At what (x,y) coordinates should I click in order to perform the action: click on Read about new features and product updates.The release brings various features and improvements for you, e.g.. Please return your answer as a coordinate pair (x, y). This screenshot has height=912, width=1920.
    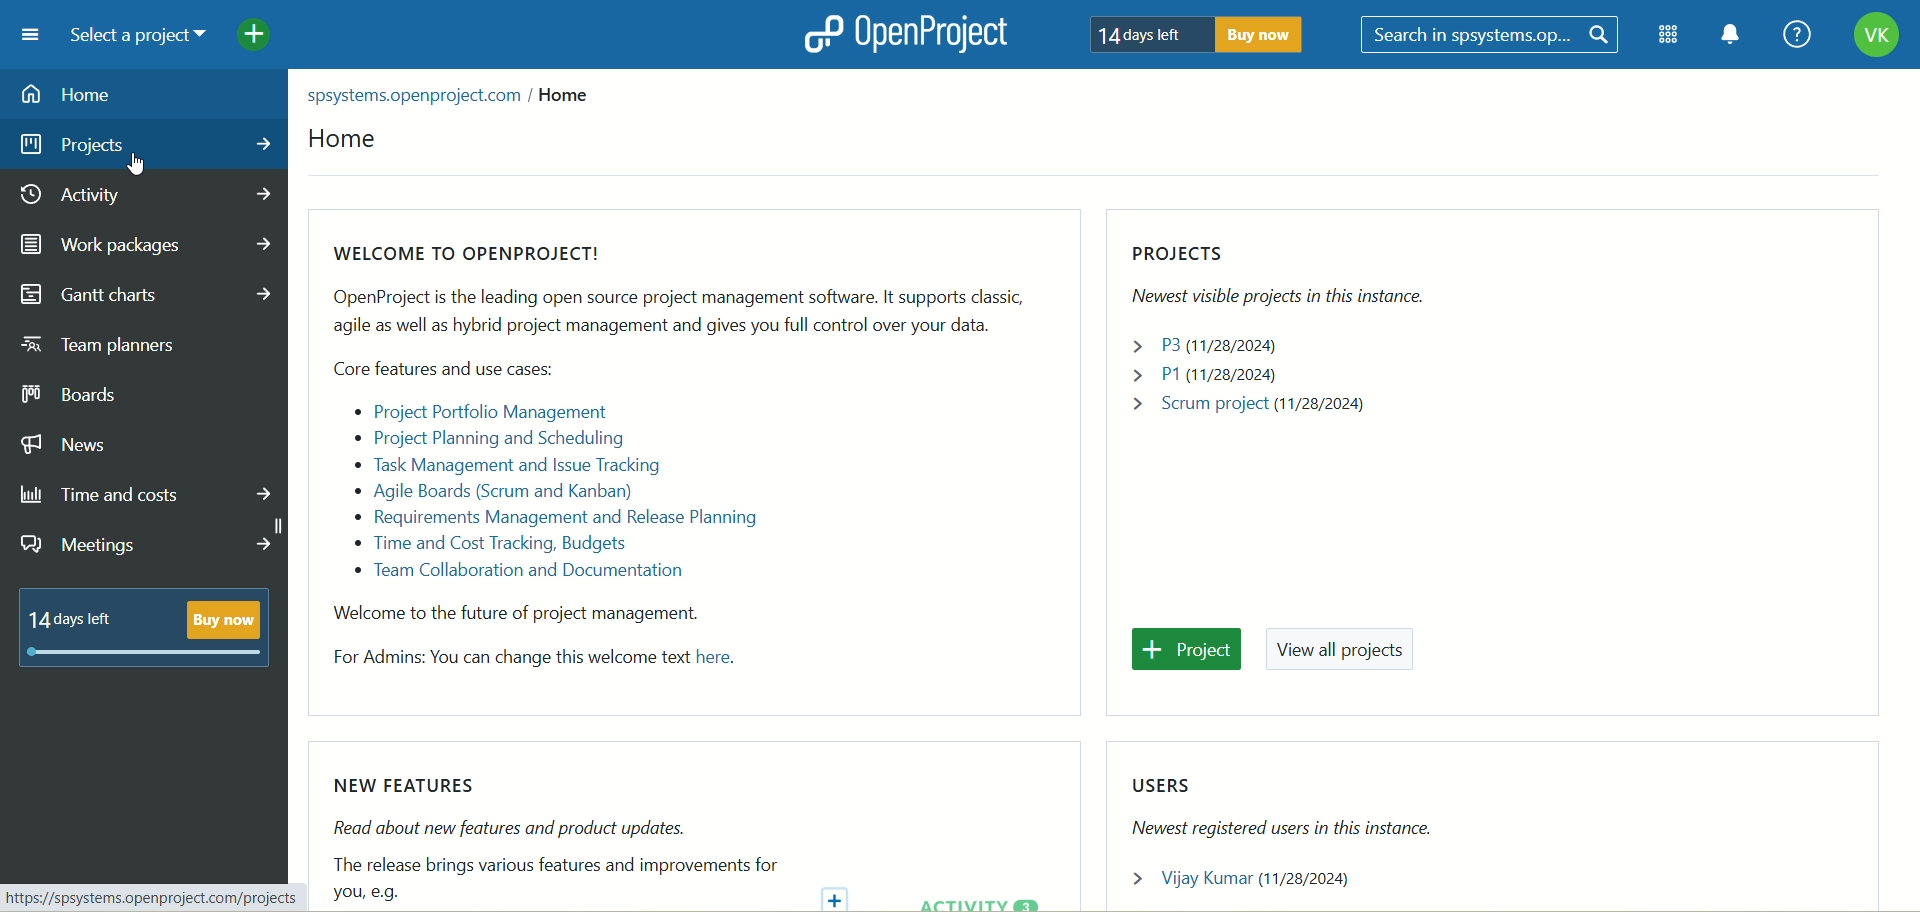
    Looking at the image, I should click on (564, 860).